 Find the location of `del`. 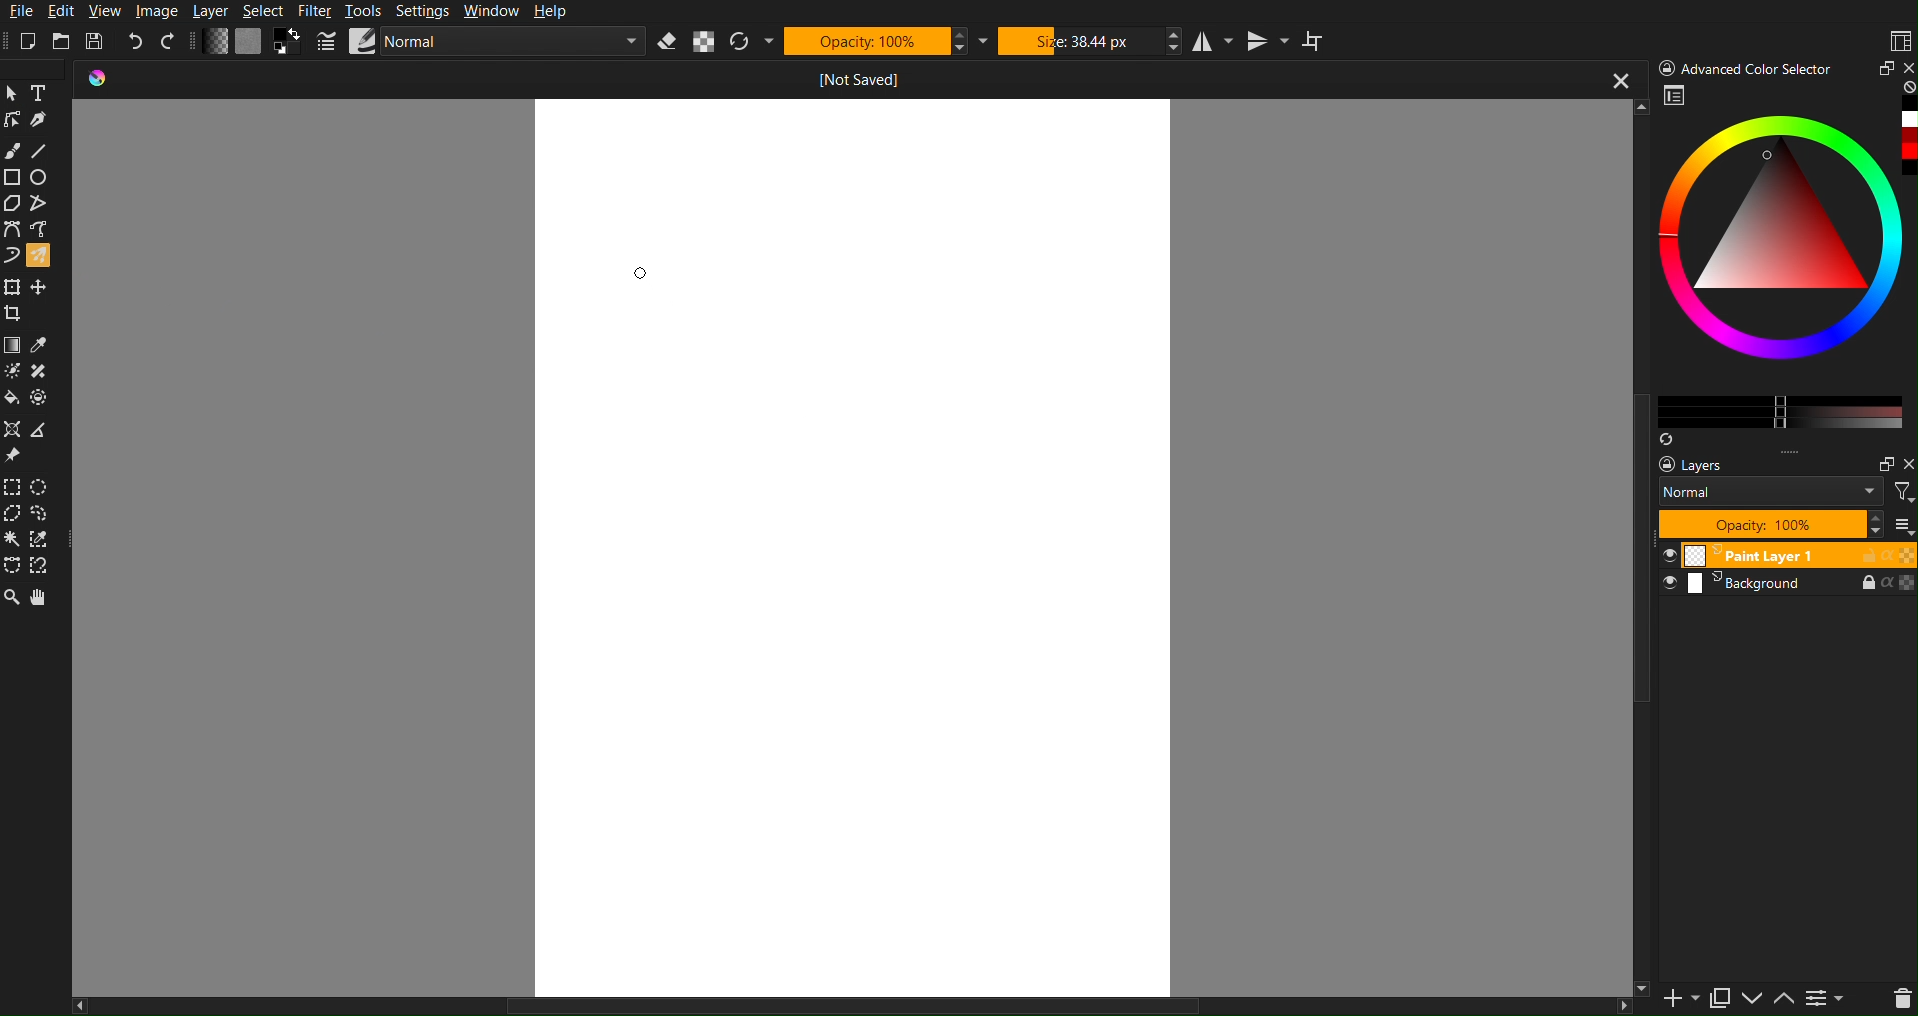

del is located at coordinates (1894, 1000).